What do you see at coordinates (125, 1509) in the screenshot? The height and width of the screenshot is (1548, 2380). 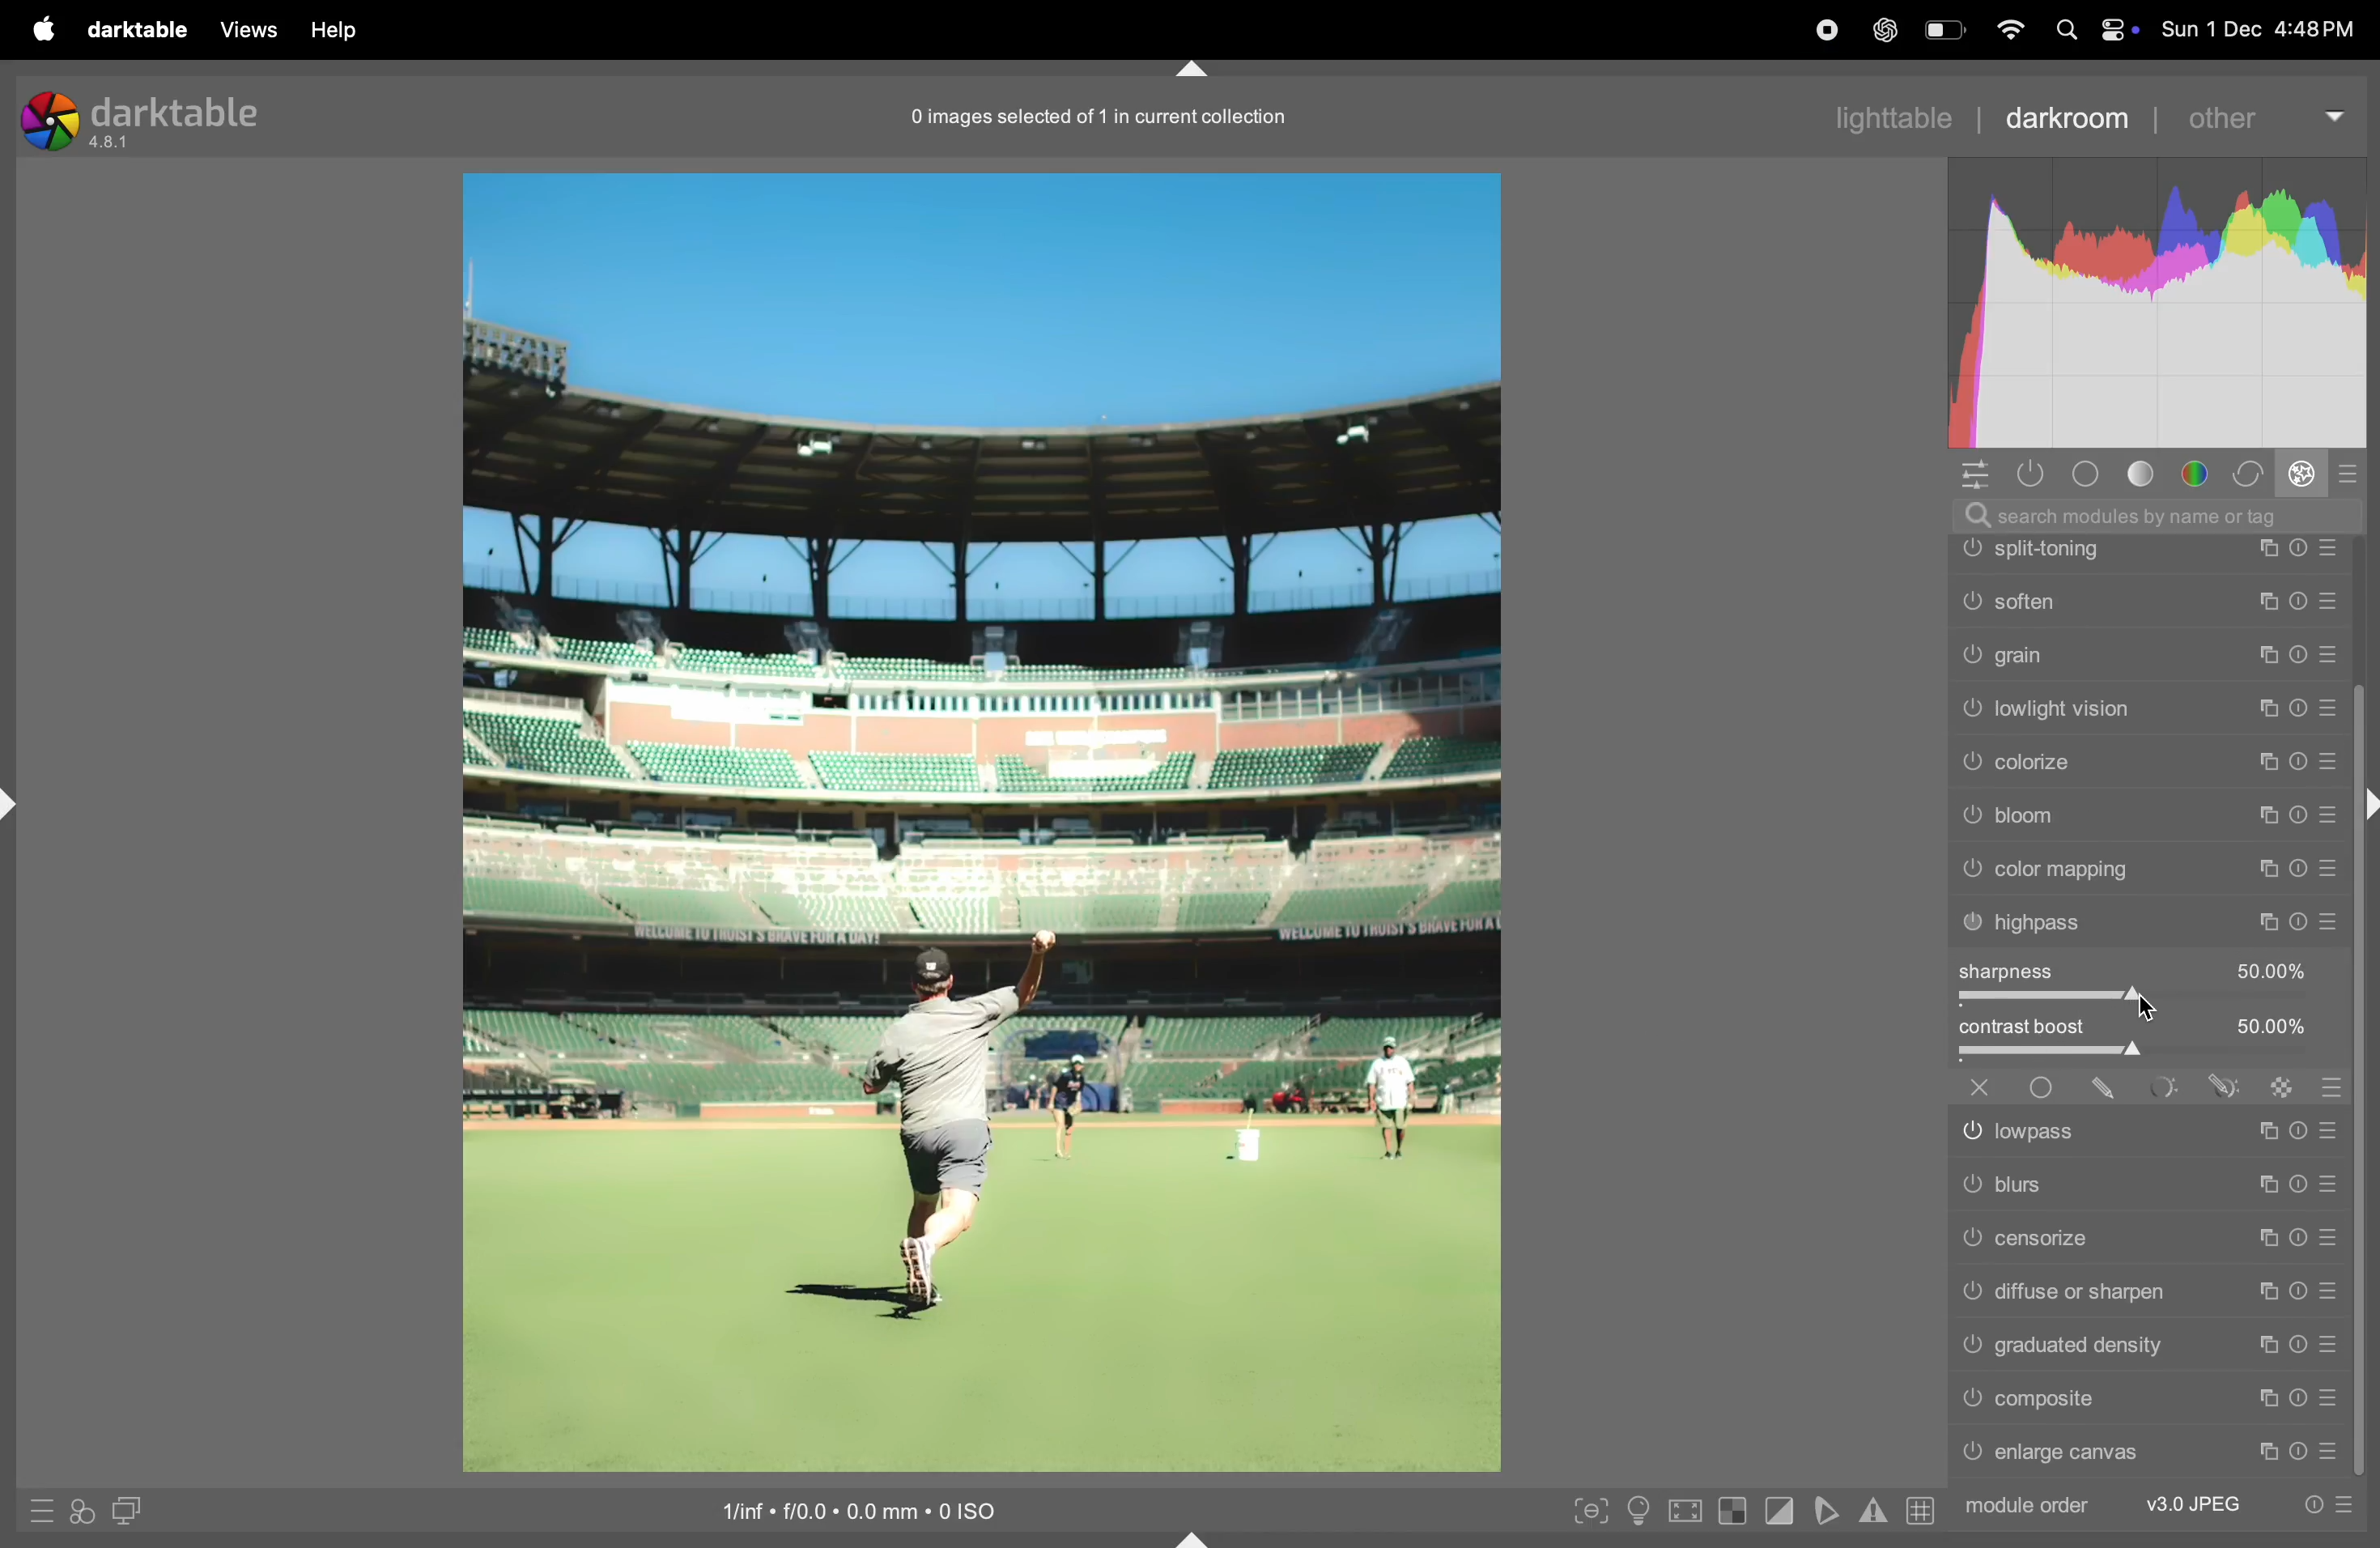 I see `display second darkroom image` at bounding box center [125, 1509].